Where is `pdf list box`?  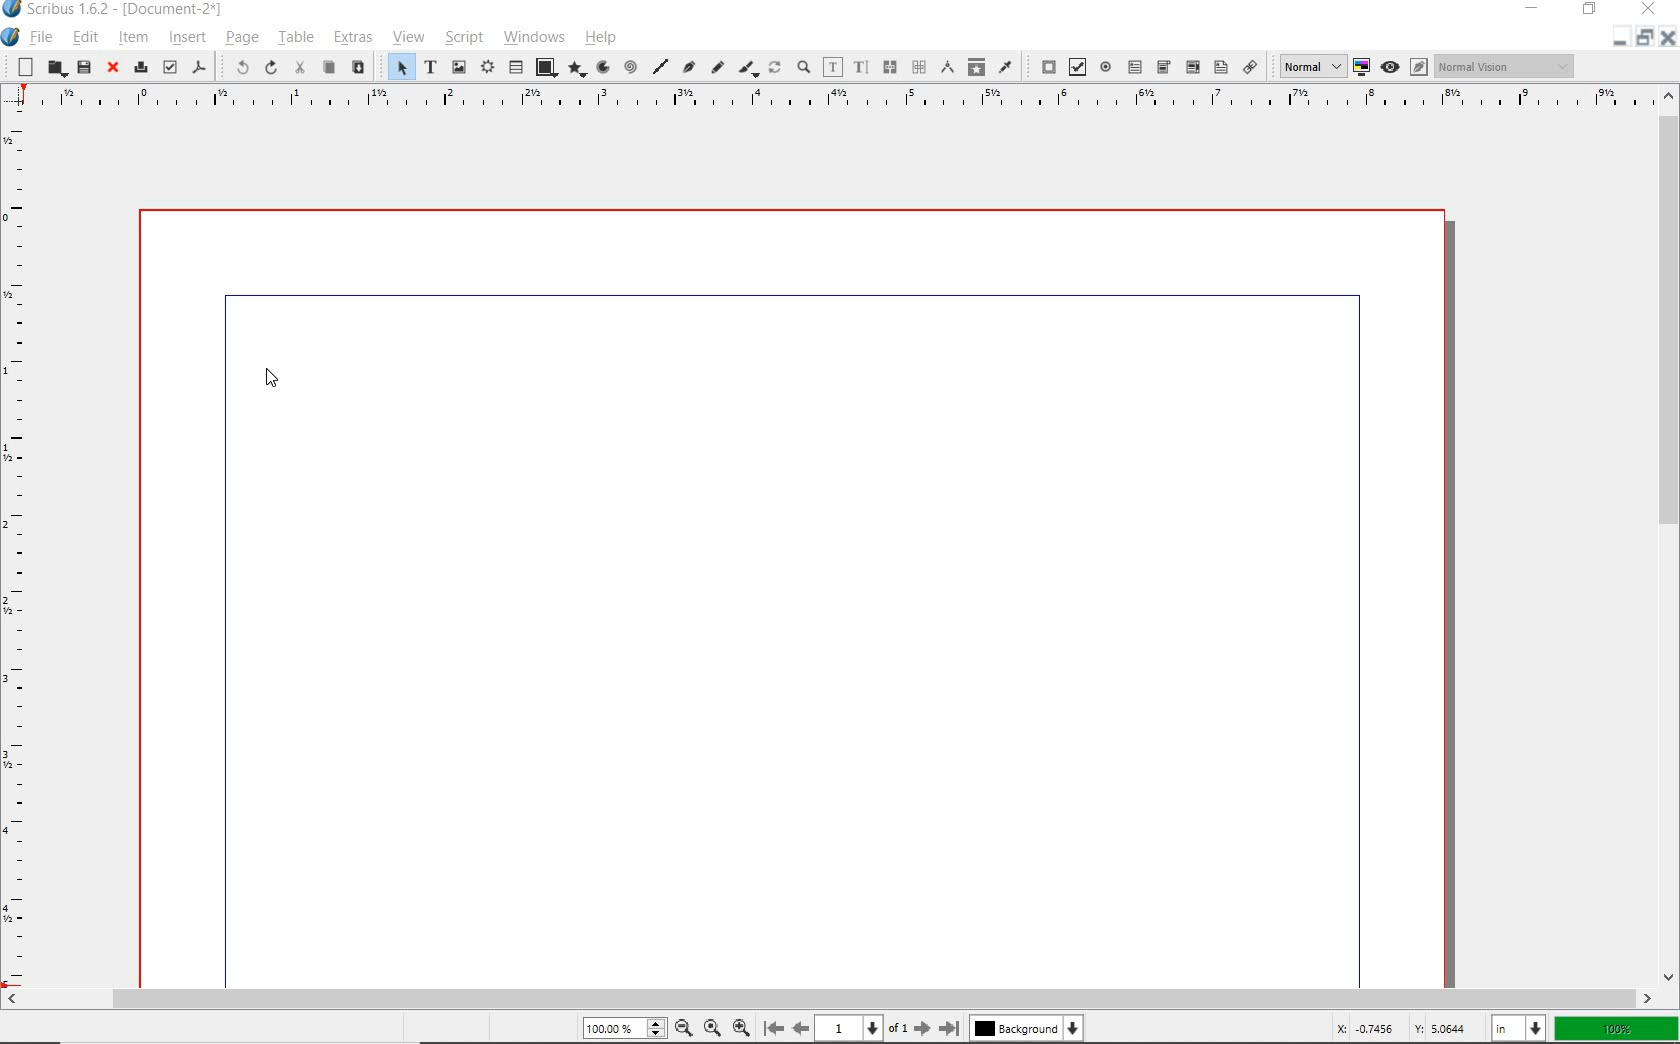 pdf list box is located at coordinates (1219, 66).